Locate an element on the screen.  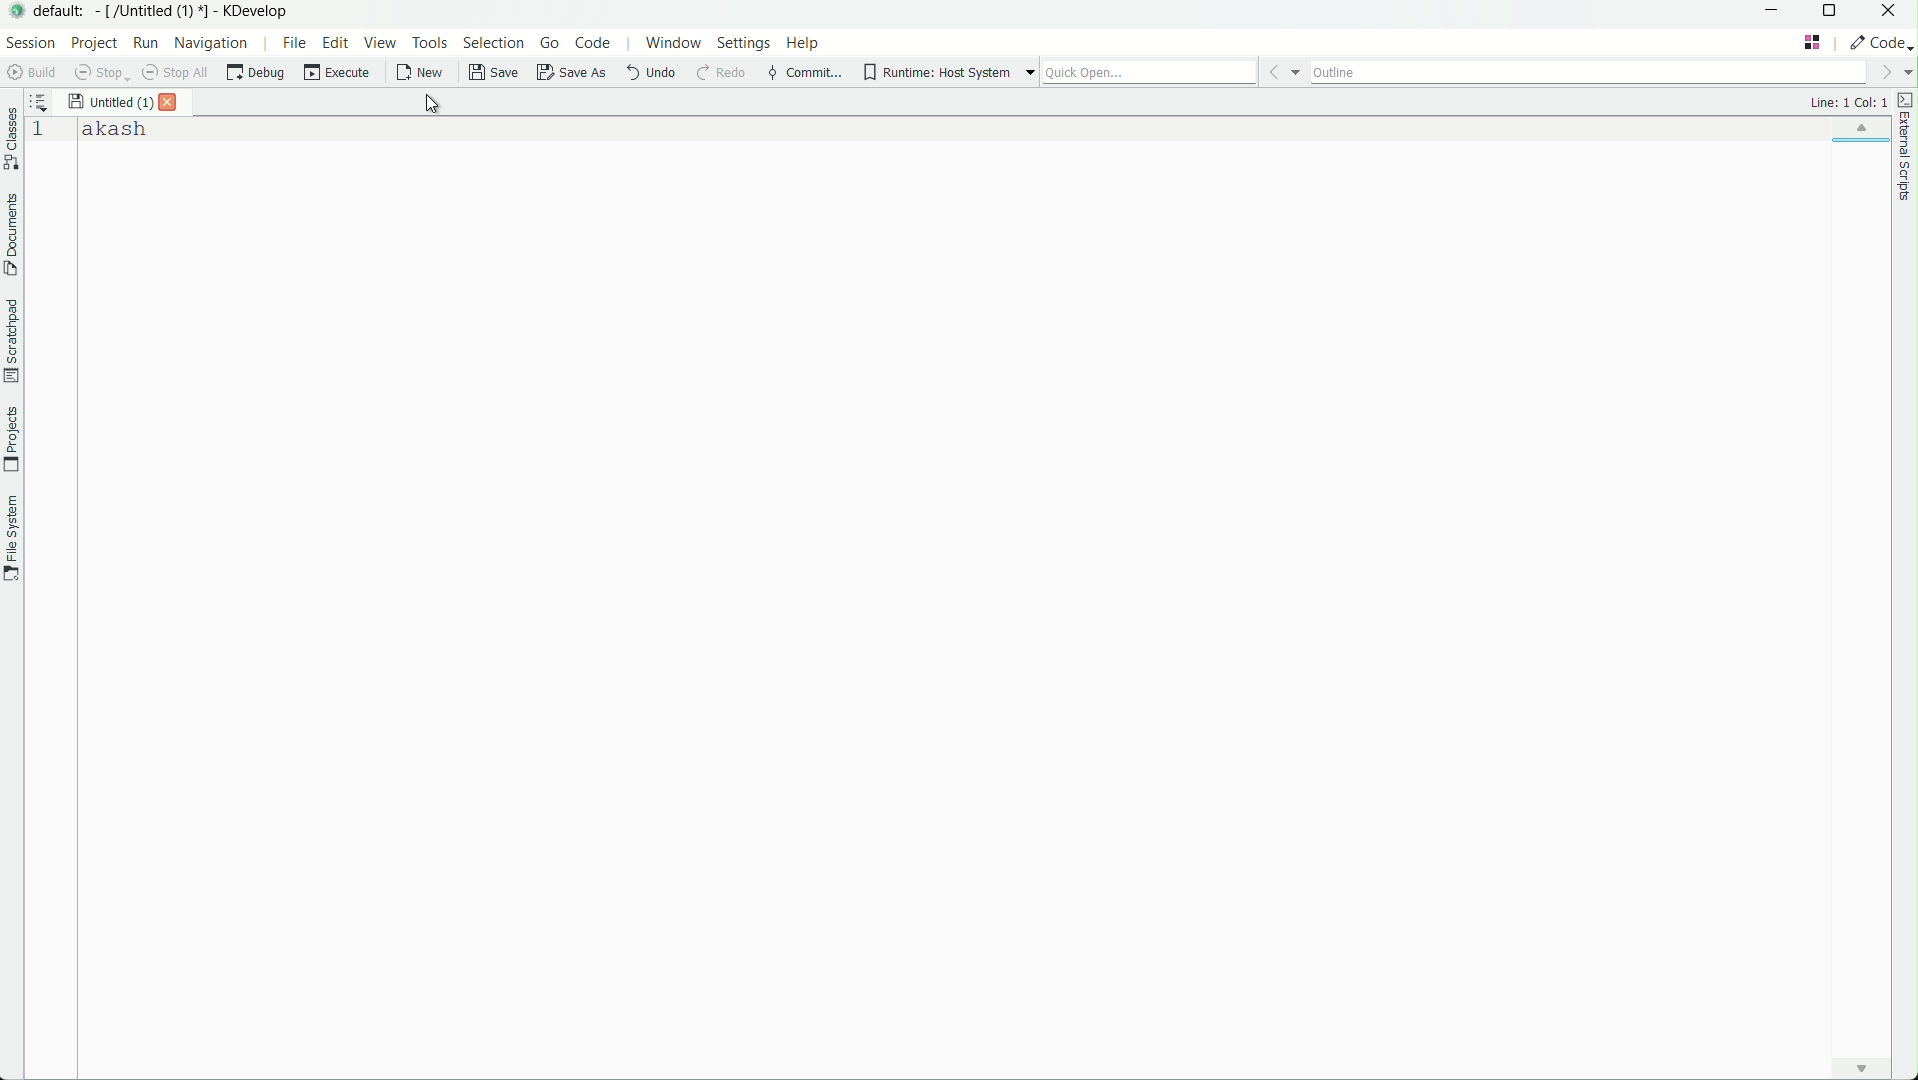
document is located at coordinates (12, 236).